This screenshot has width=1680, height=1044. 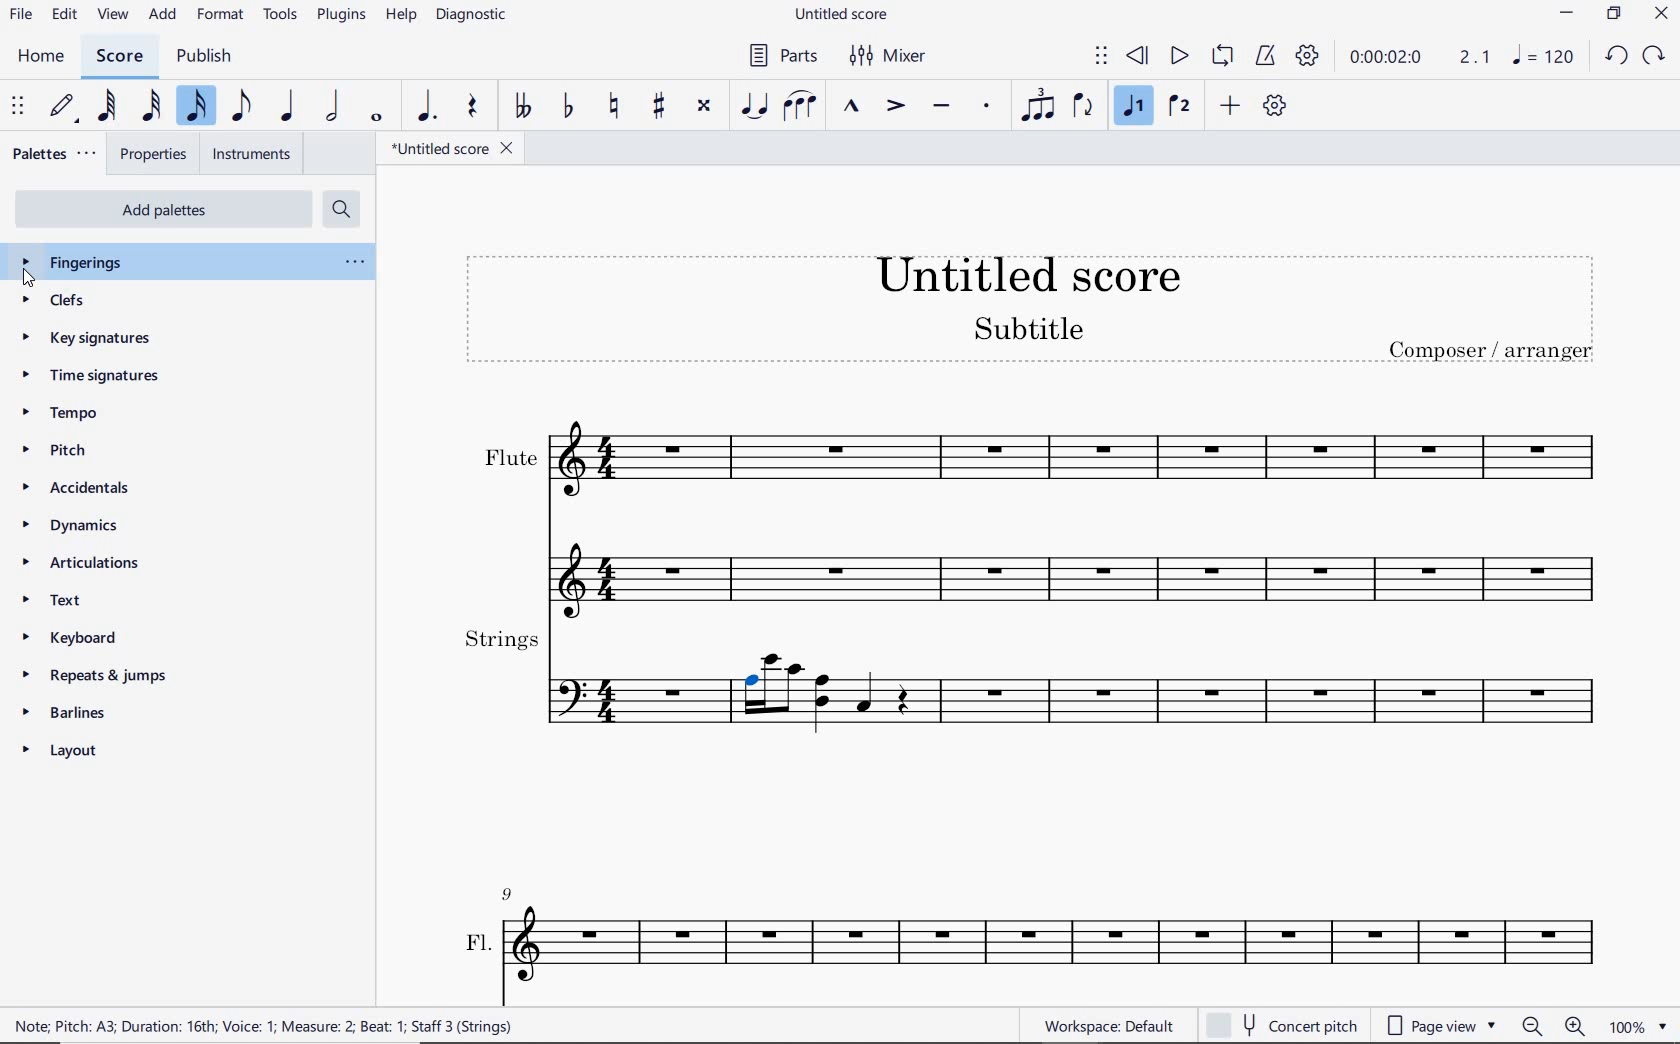 I want to click on tuplet, so click(x=1039, y=107).